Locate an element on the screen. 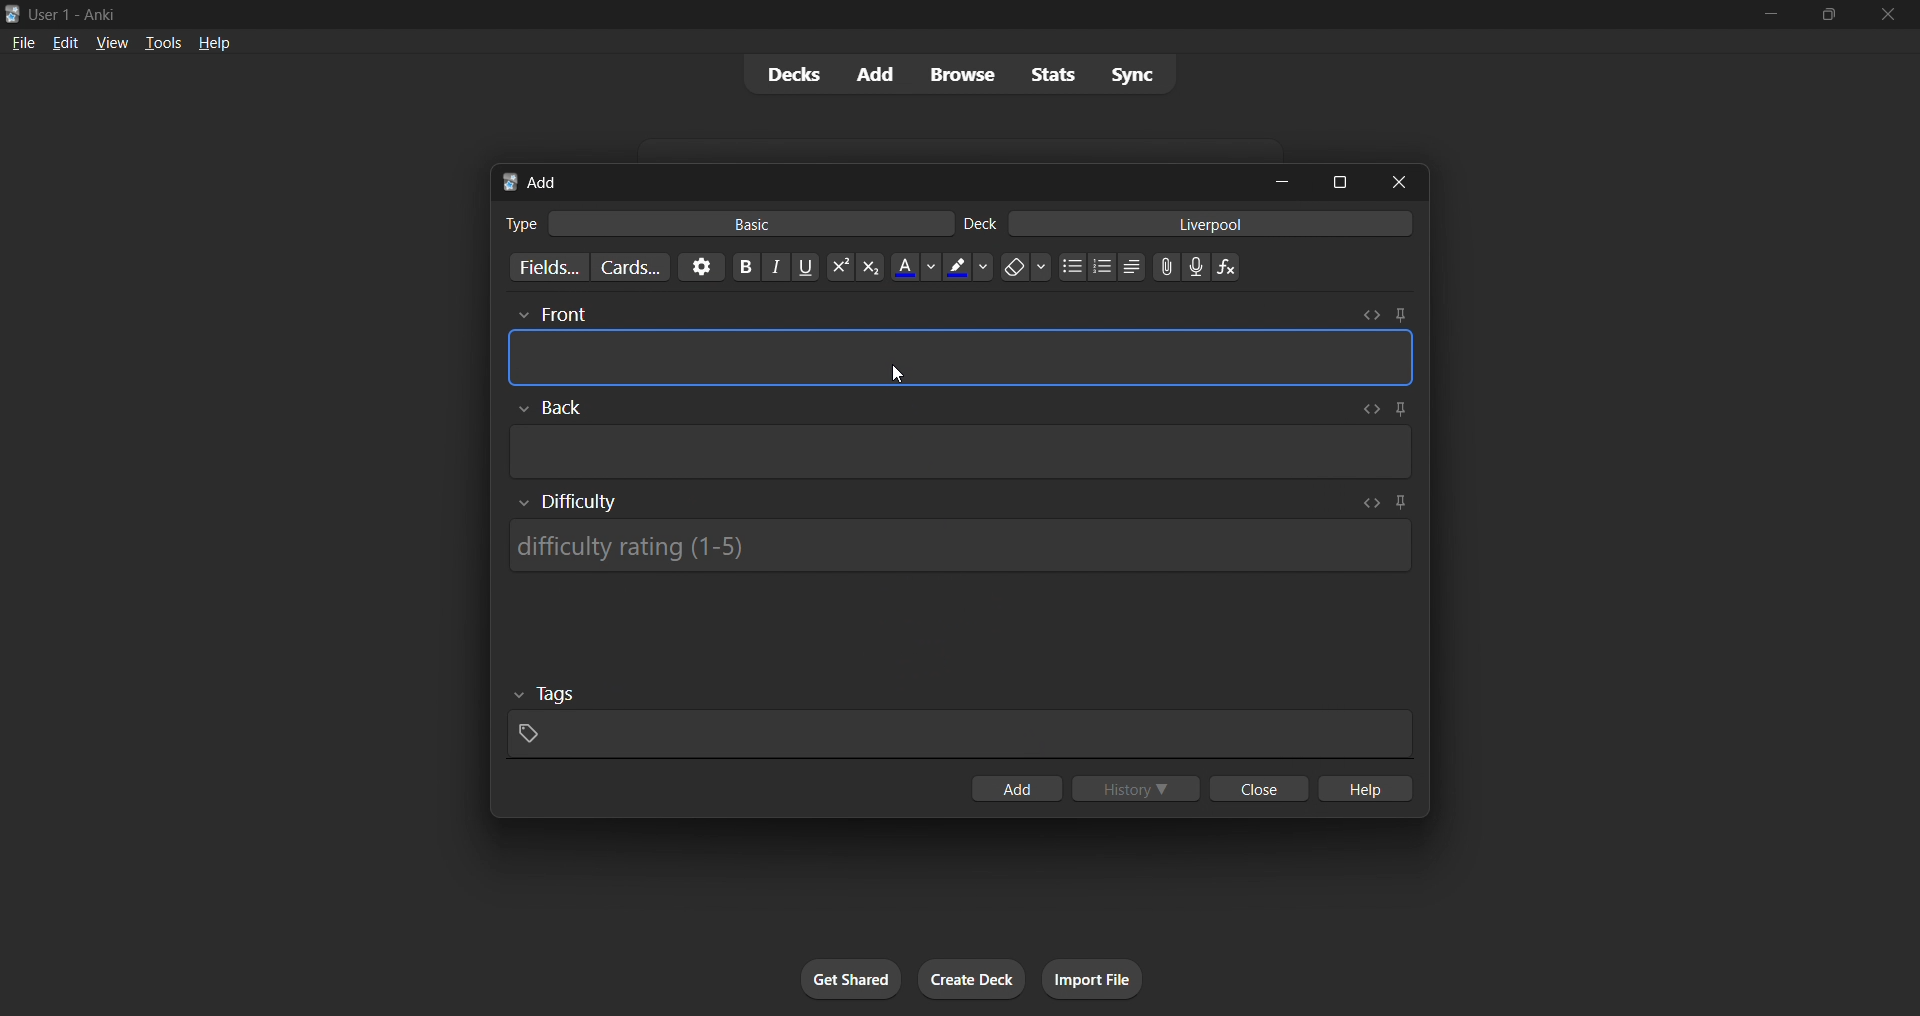 The height and width of the screenshot is (1016, 1920). Anki logo is located at coordinates (13, 14).